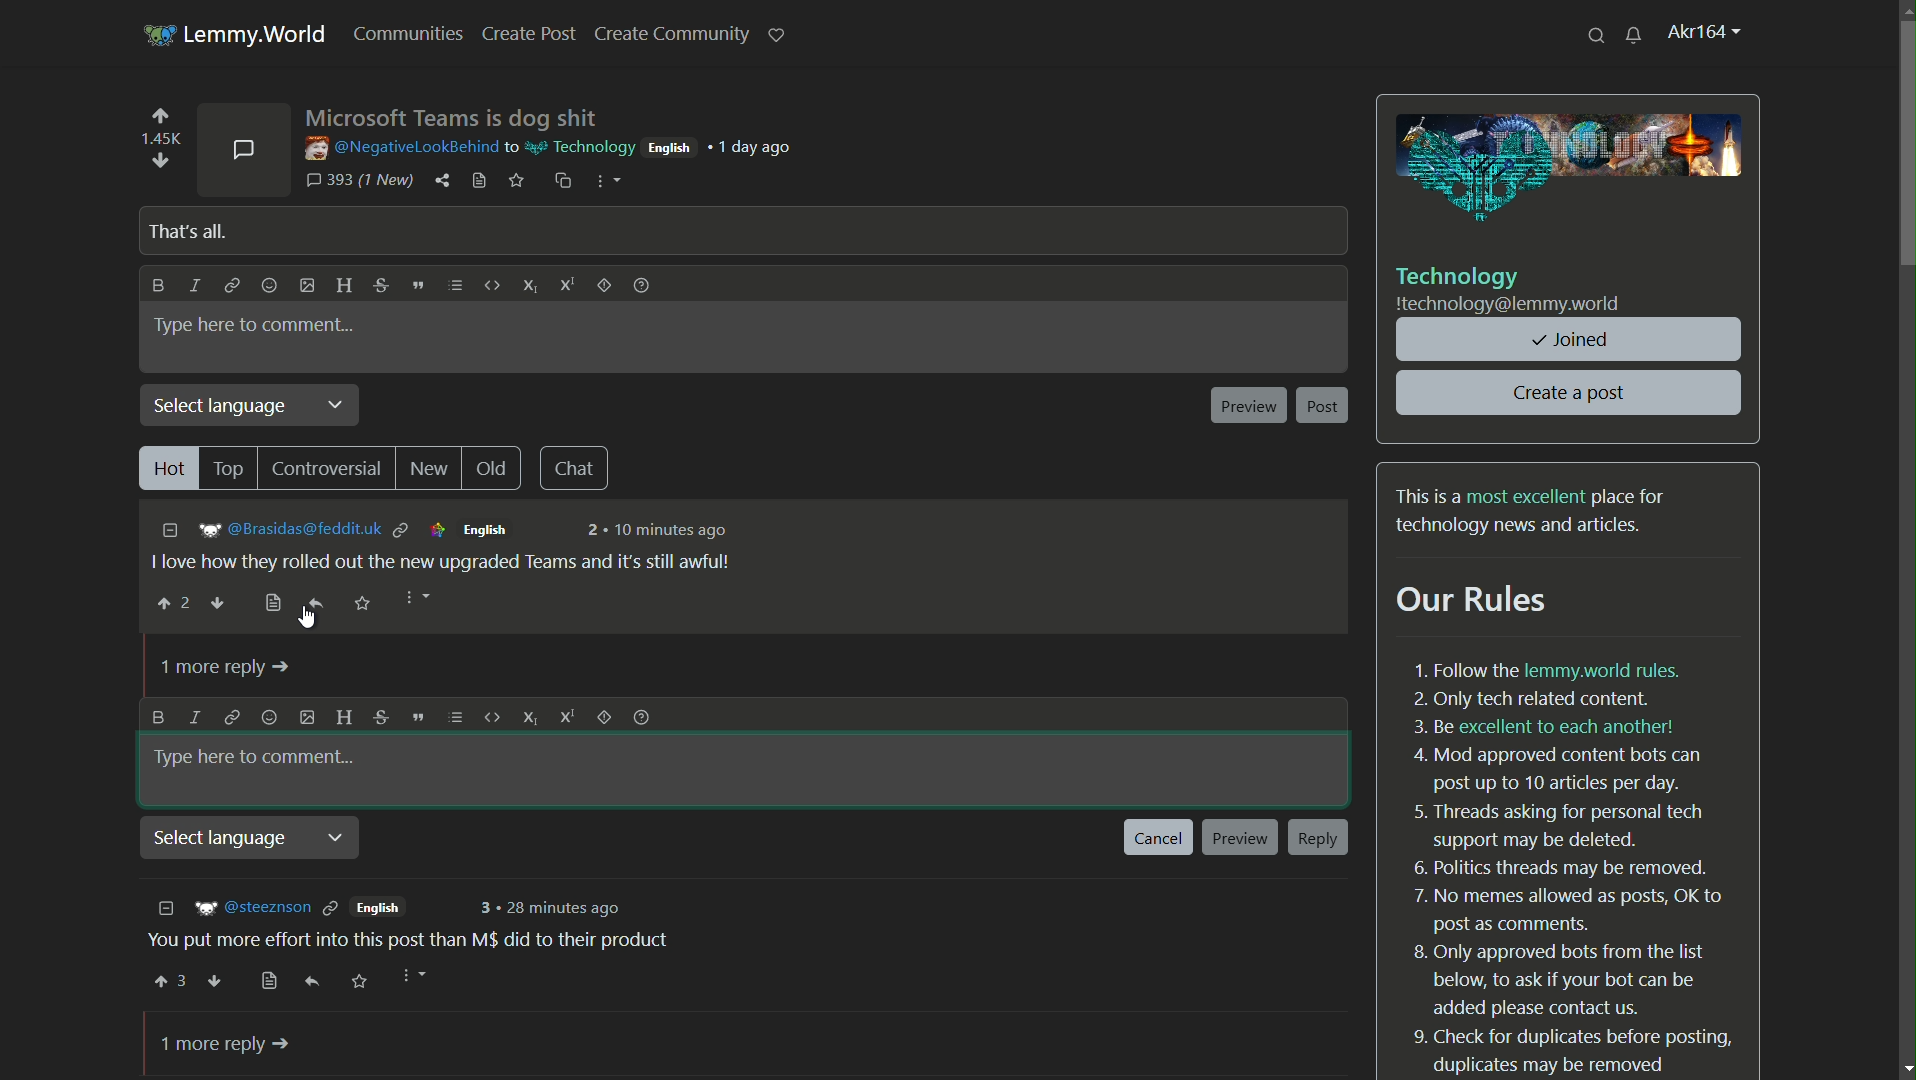  What do you see at coordinates (167, 468) in the screenshot?
I see `hot` at bounding box center [167, 468].